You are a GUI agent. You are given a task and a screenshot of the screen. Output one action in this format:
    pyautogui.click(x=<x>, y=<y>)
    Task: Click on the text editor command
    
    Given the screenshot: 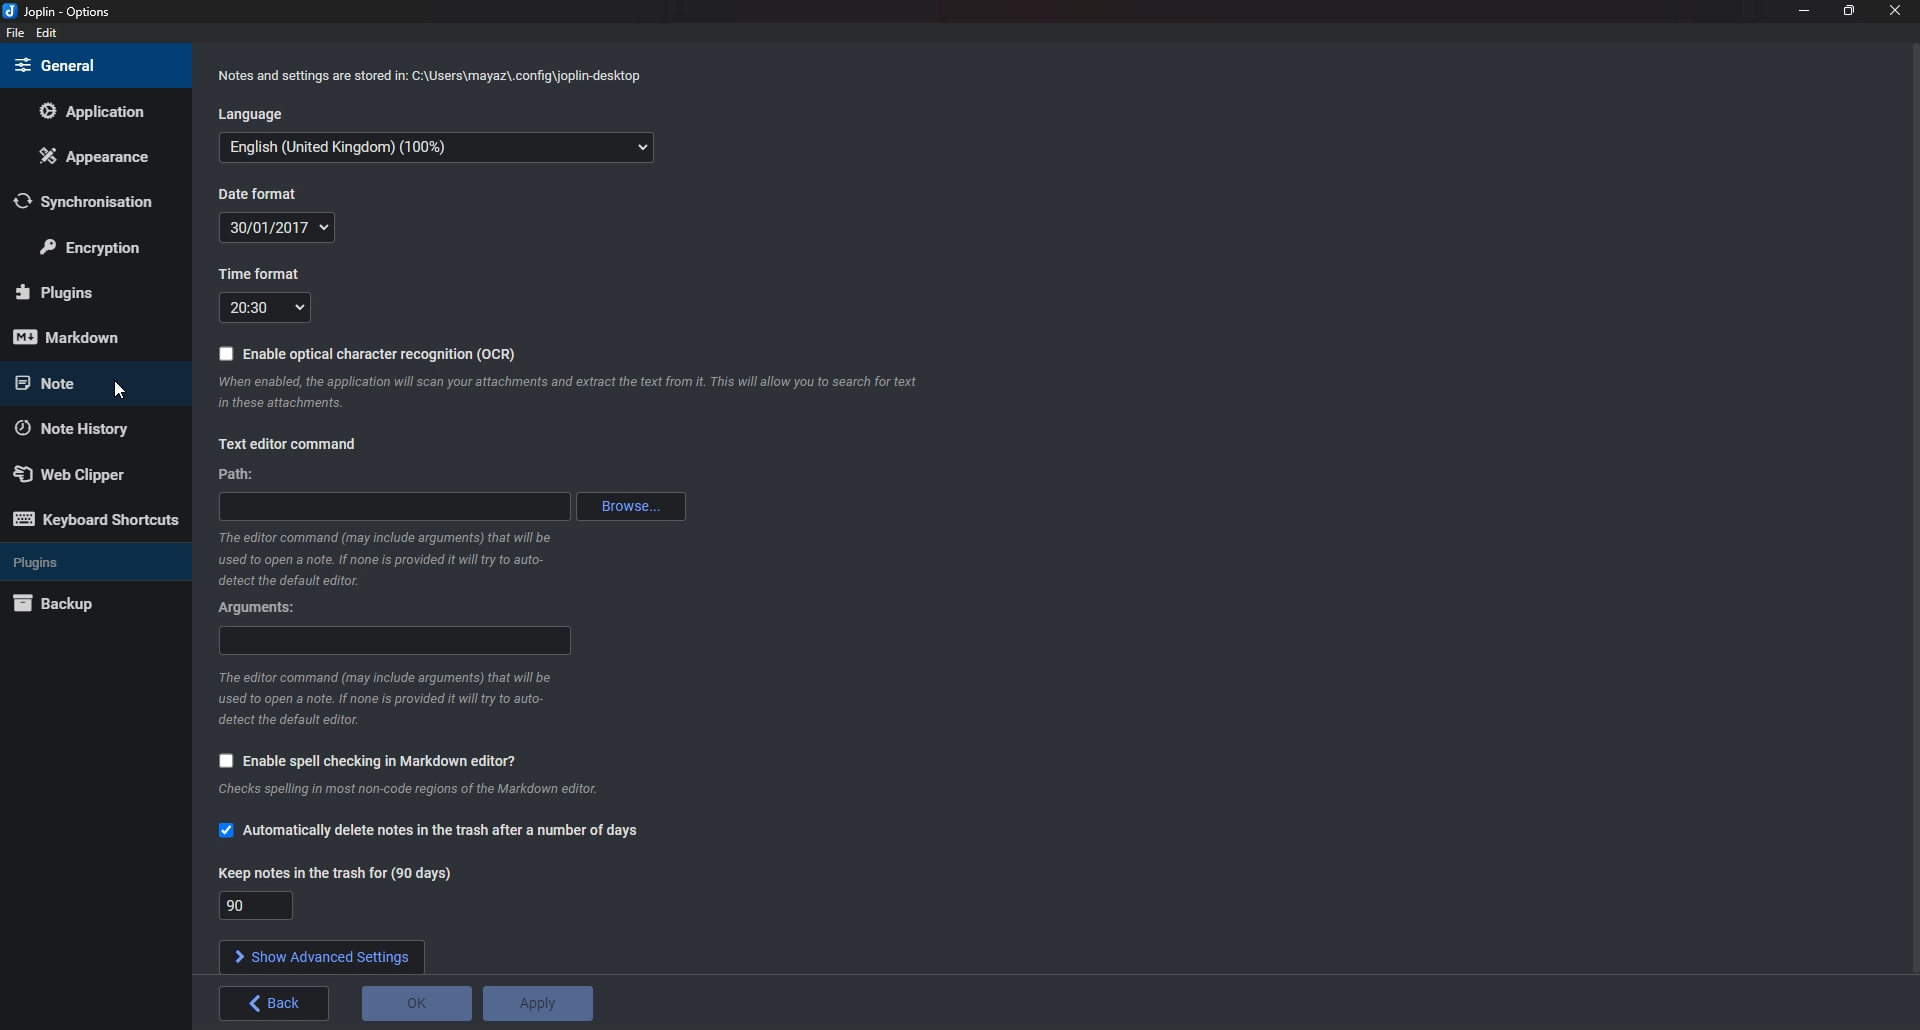 What is the action you would take?
    pyautogui.click(x=292, y=444)
    